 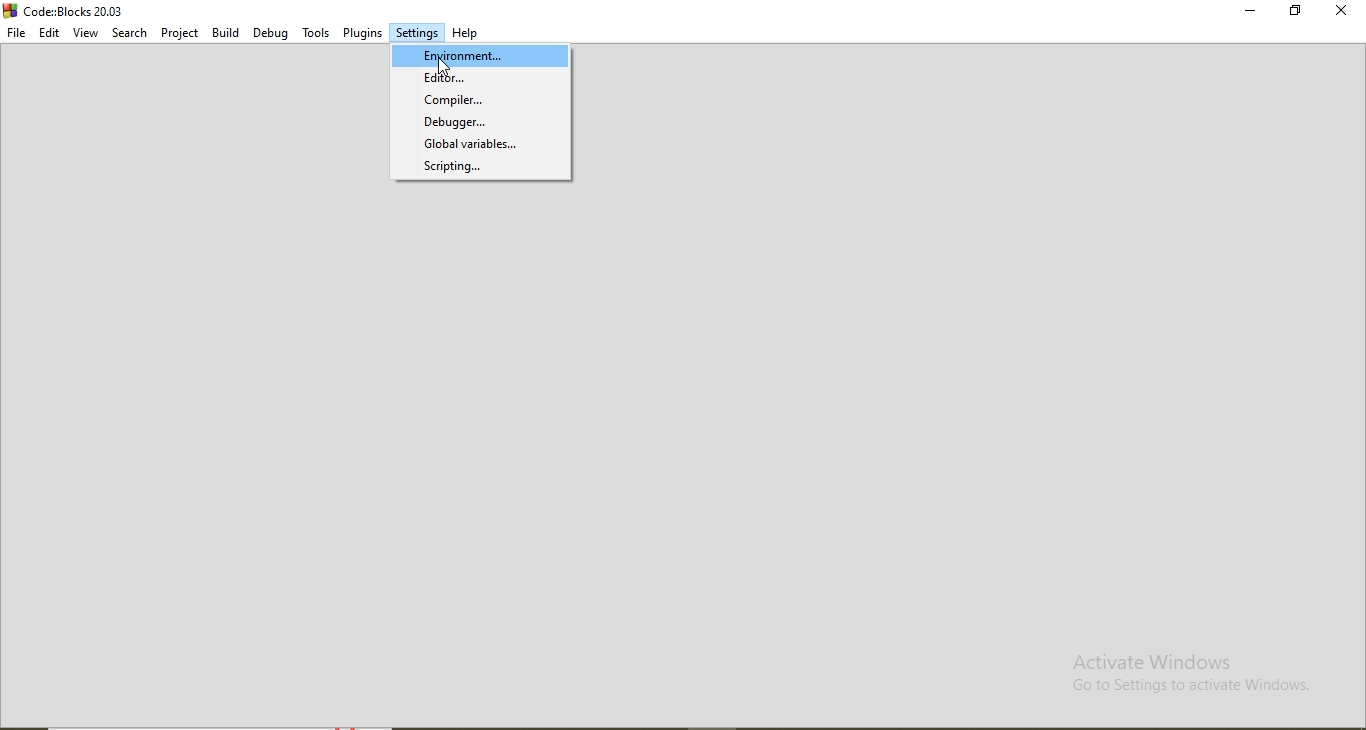 What do you see at coordinates (479, 165) in the screenshot?
I see `Scripting` at bounding box center [479, 165].